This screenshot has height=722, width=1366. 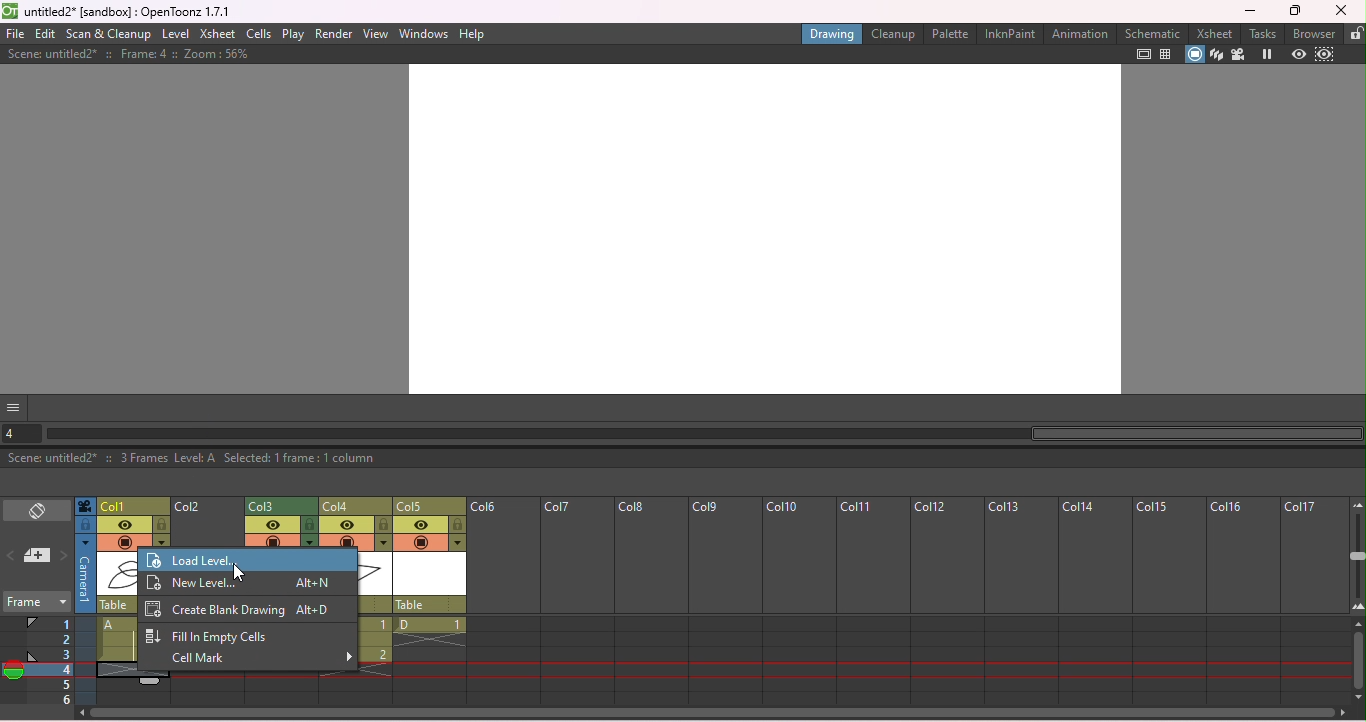 What do you see at coordinates (385, 525) in the screenshot?
I see `Lock toggle` at bounding box center [385, 525].